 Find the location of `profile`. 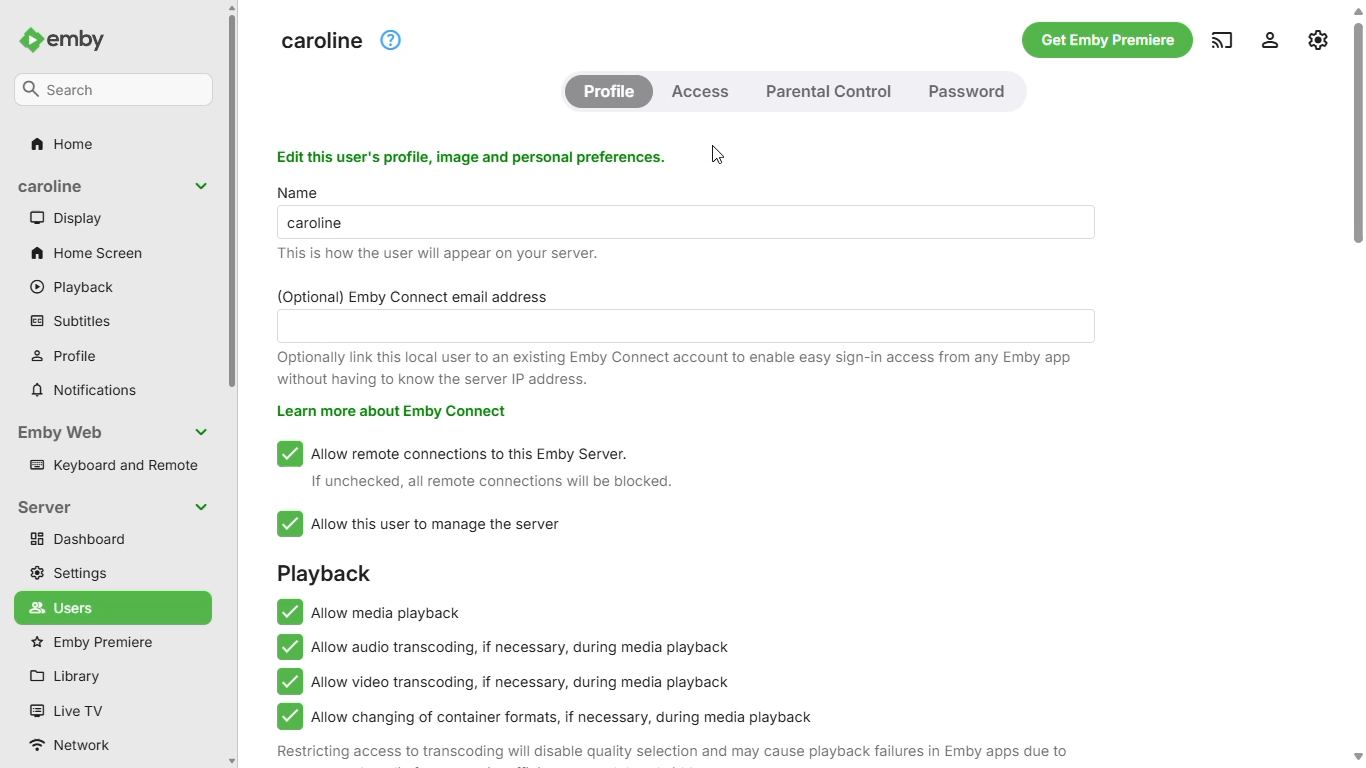

profile is located at coordinates (609, 91).